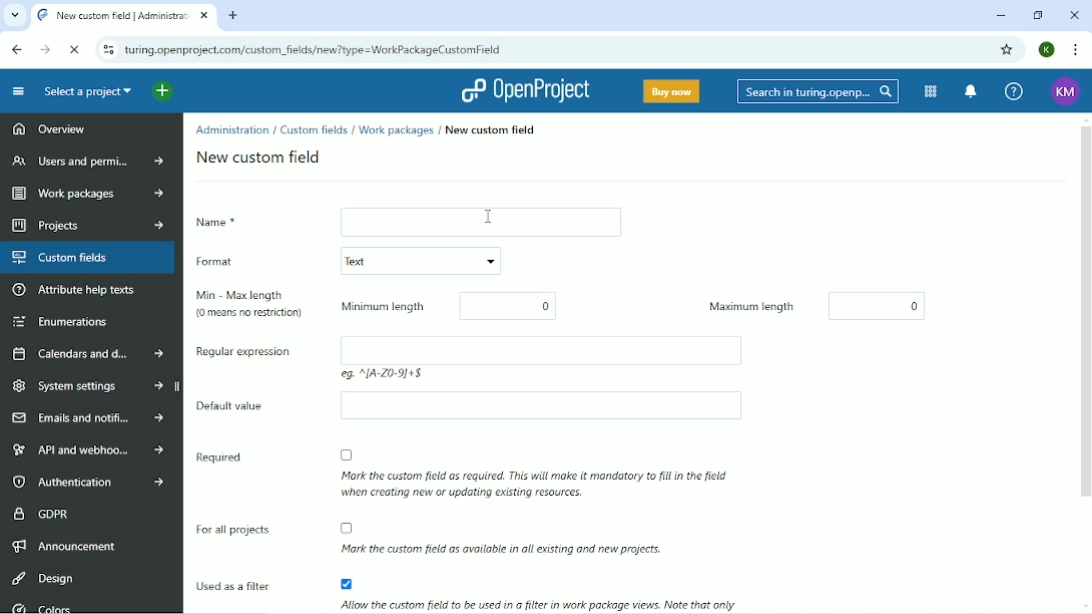 This screenshot has height=614, width=1092. Describe the element at coordinates (525, 471) in the screenshot. I see `Mark the custom field as required. THis will make it mandatory to fill in the field when creating new or updating existing resources` at that location.